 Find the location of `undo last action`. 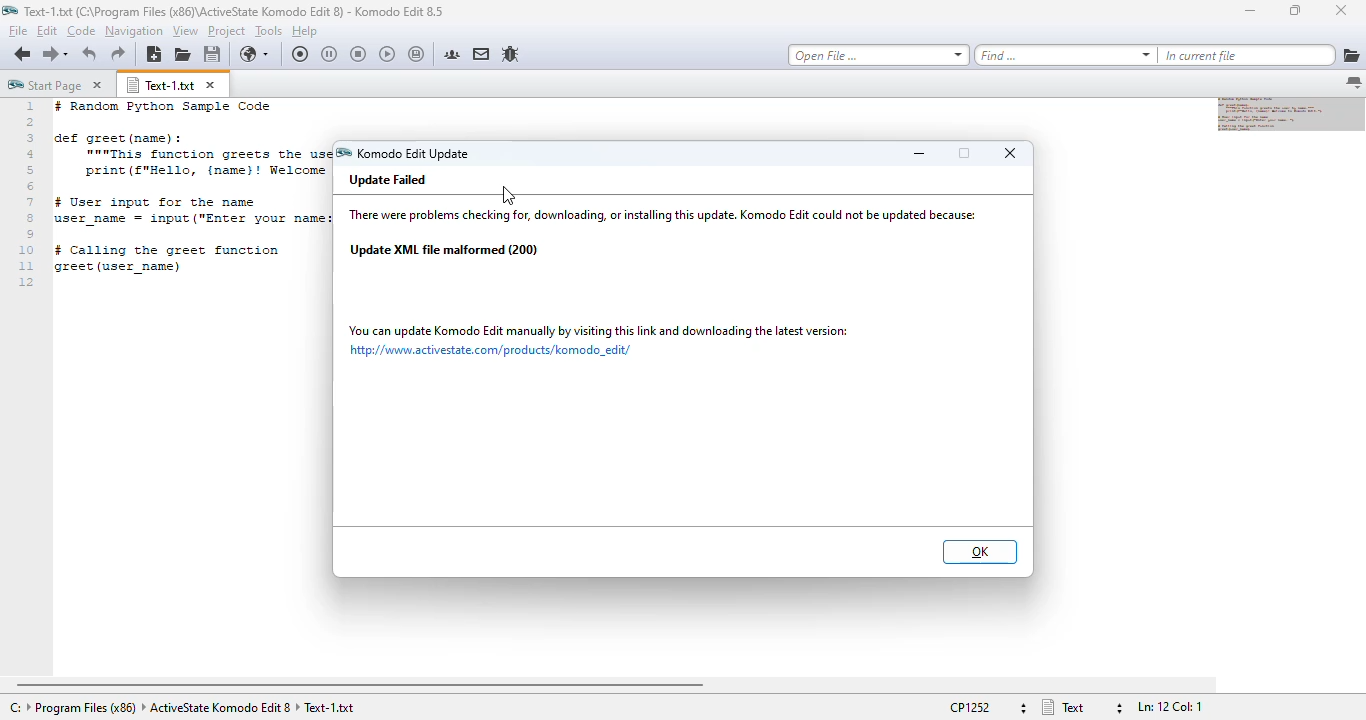

undo last action is located at coordinates (90, 55).